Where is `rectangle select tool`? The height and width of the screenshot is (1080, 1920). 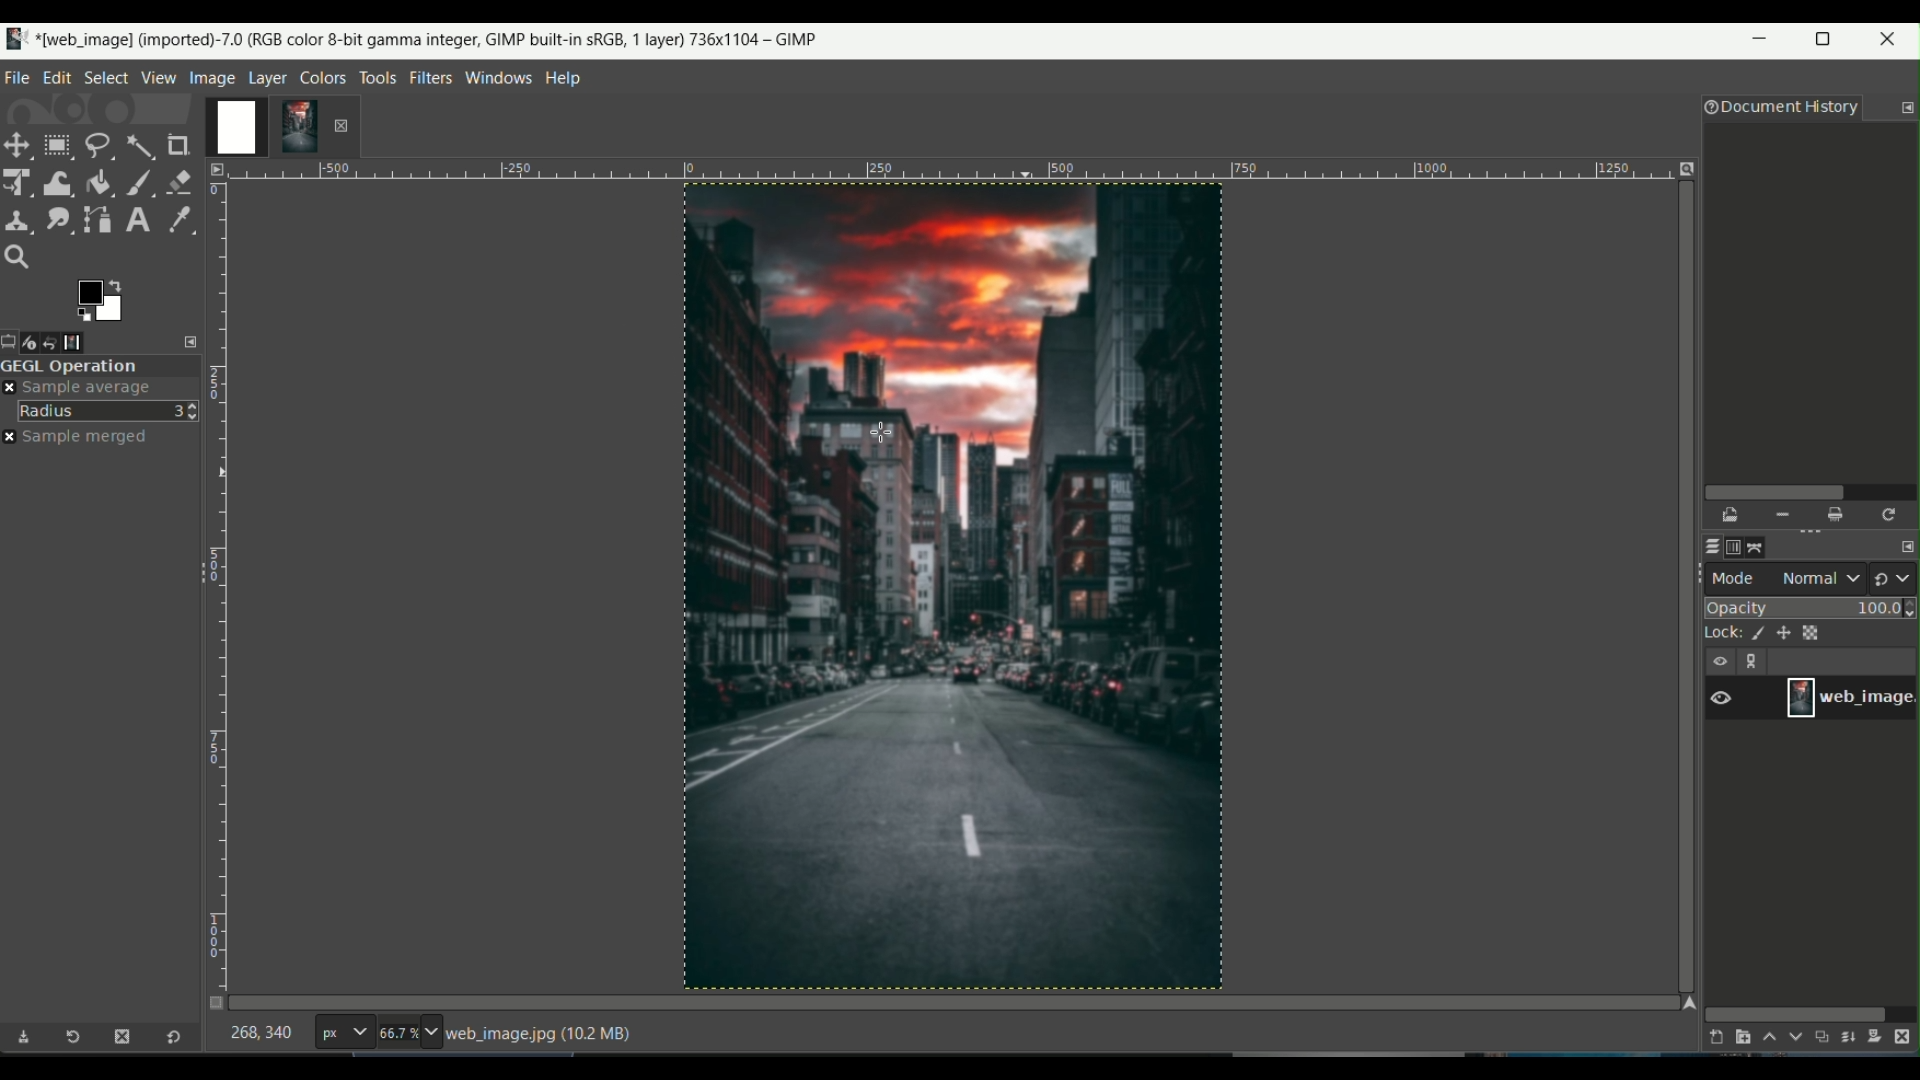 rectangle select tool is located at coordinates (56, 145).